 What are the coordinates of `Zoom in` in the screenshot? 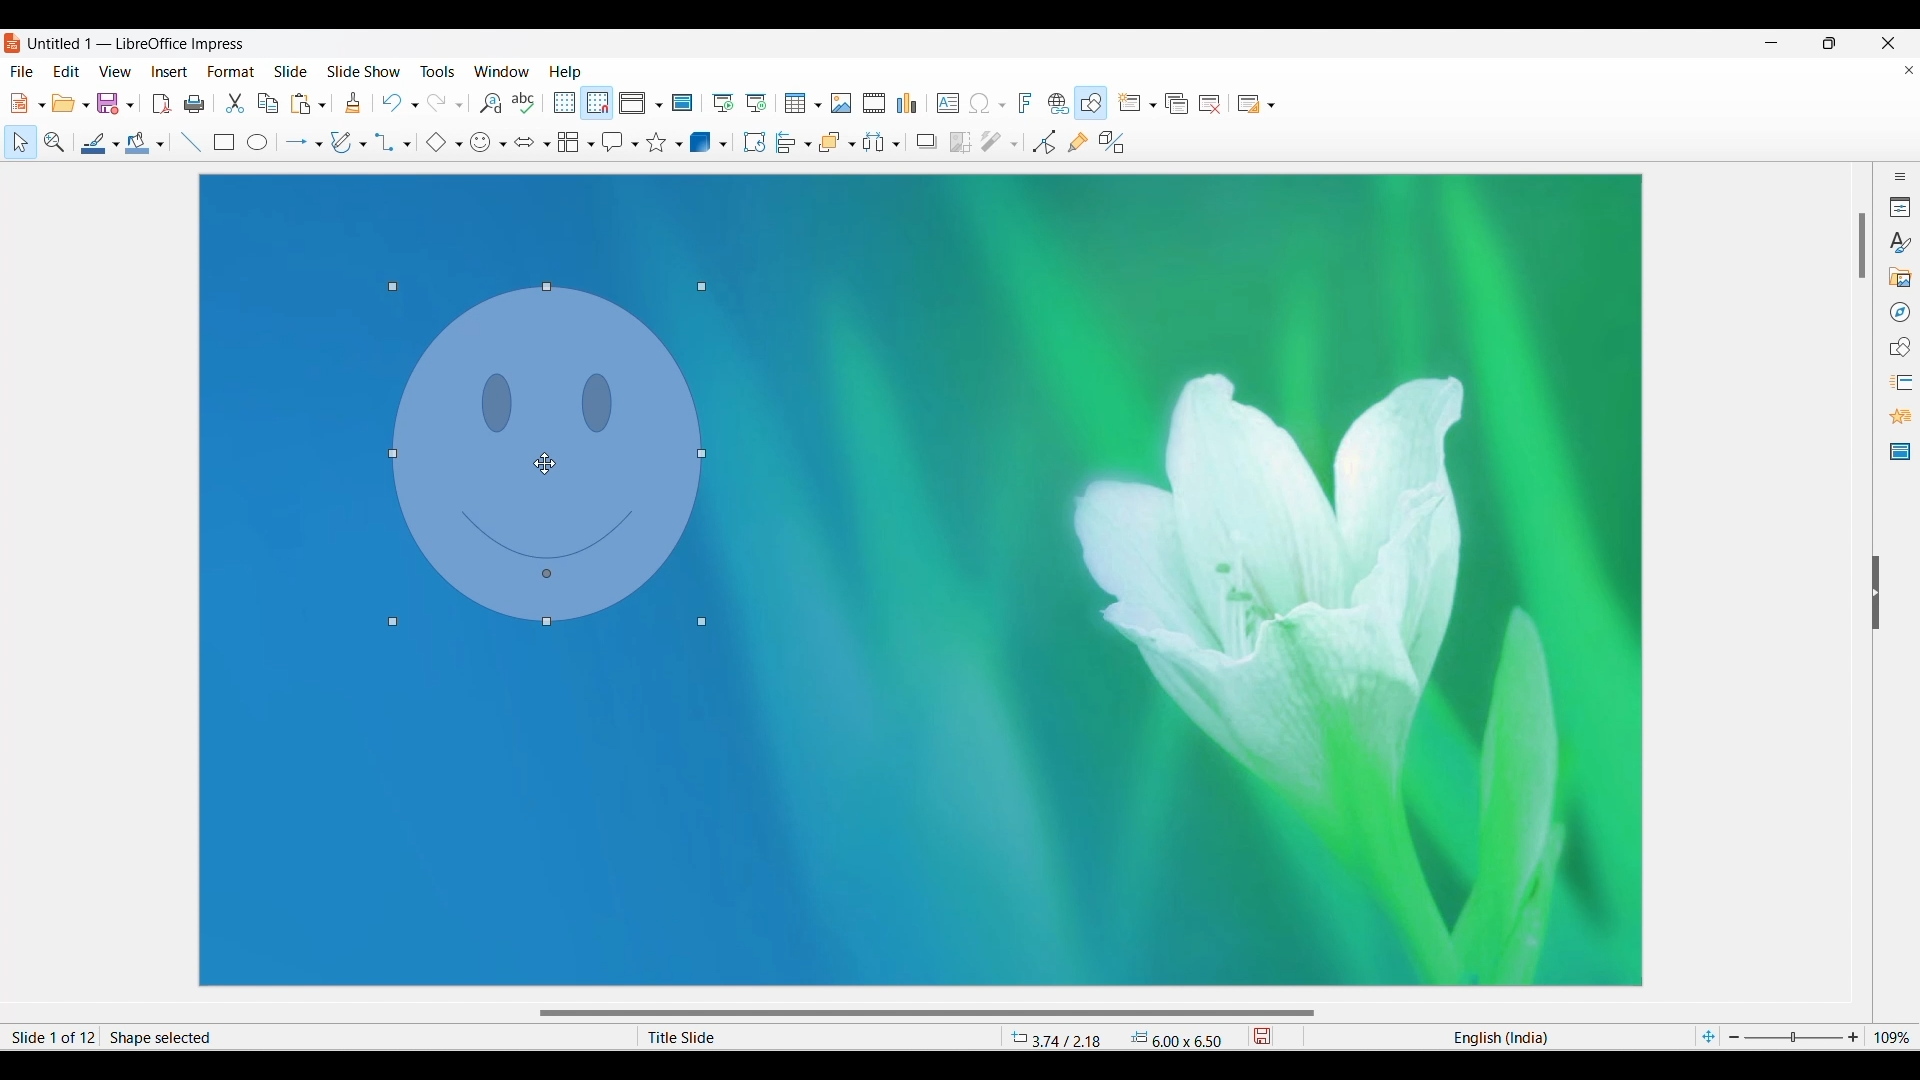 It's located at (1853, 1037).